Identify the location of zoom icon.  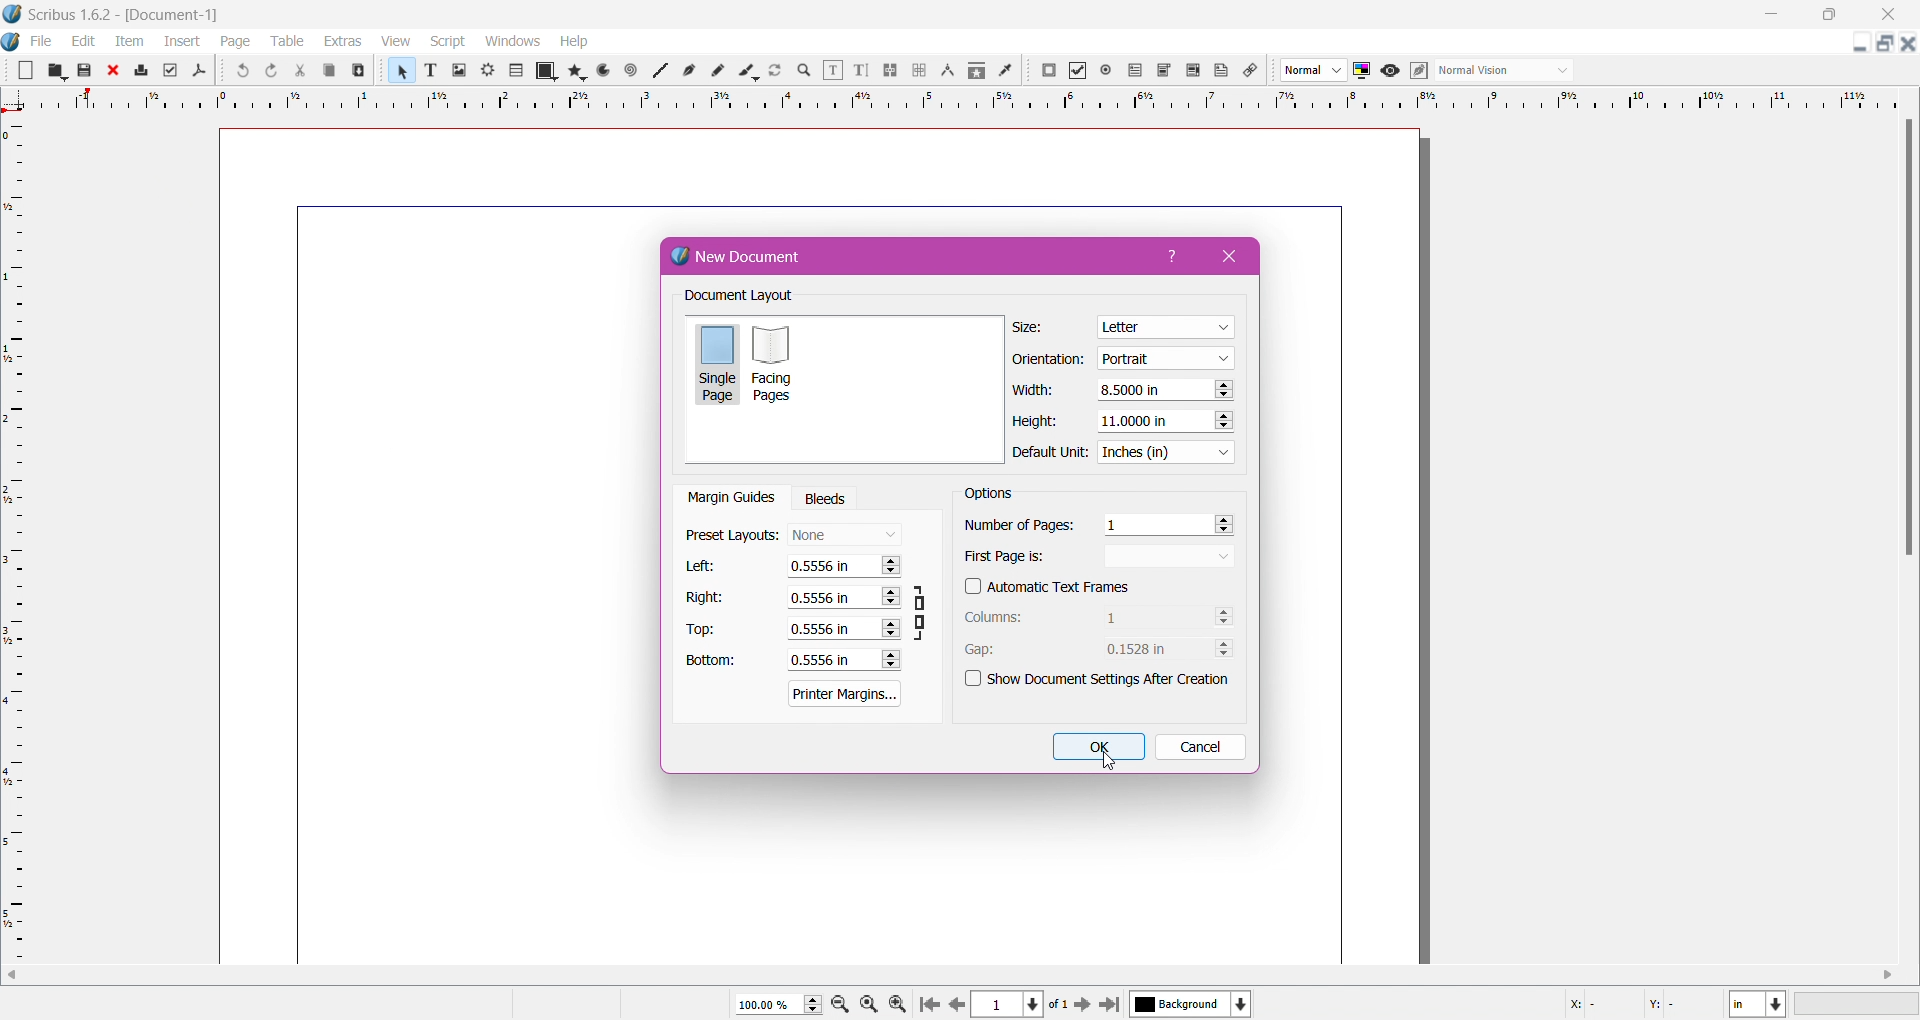
(903, 1004).